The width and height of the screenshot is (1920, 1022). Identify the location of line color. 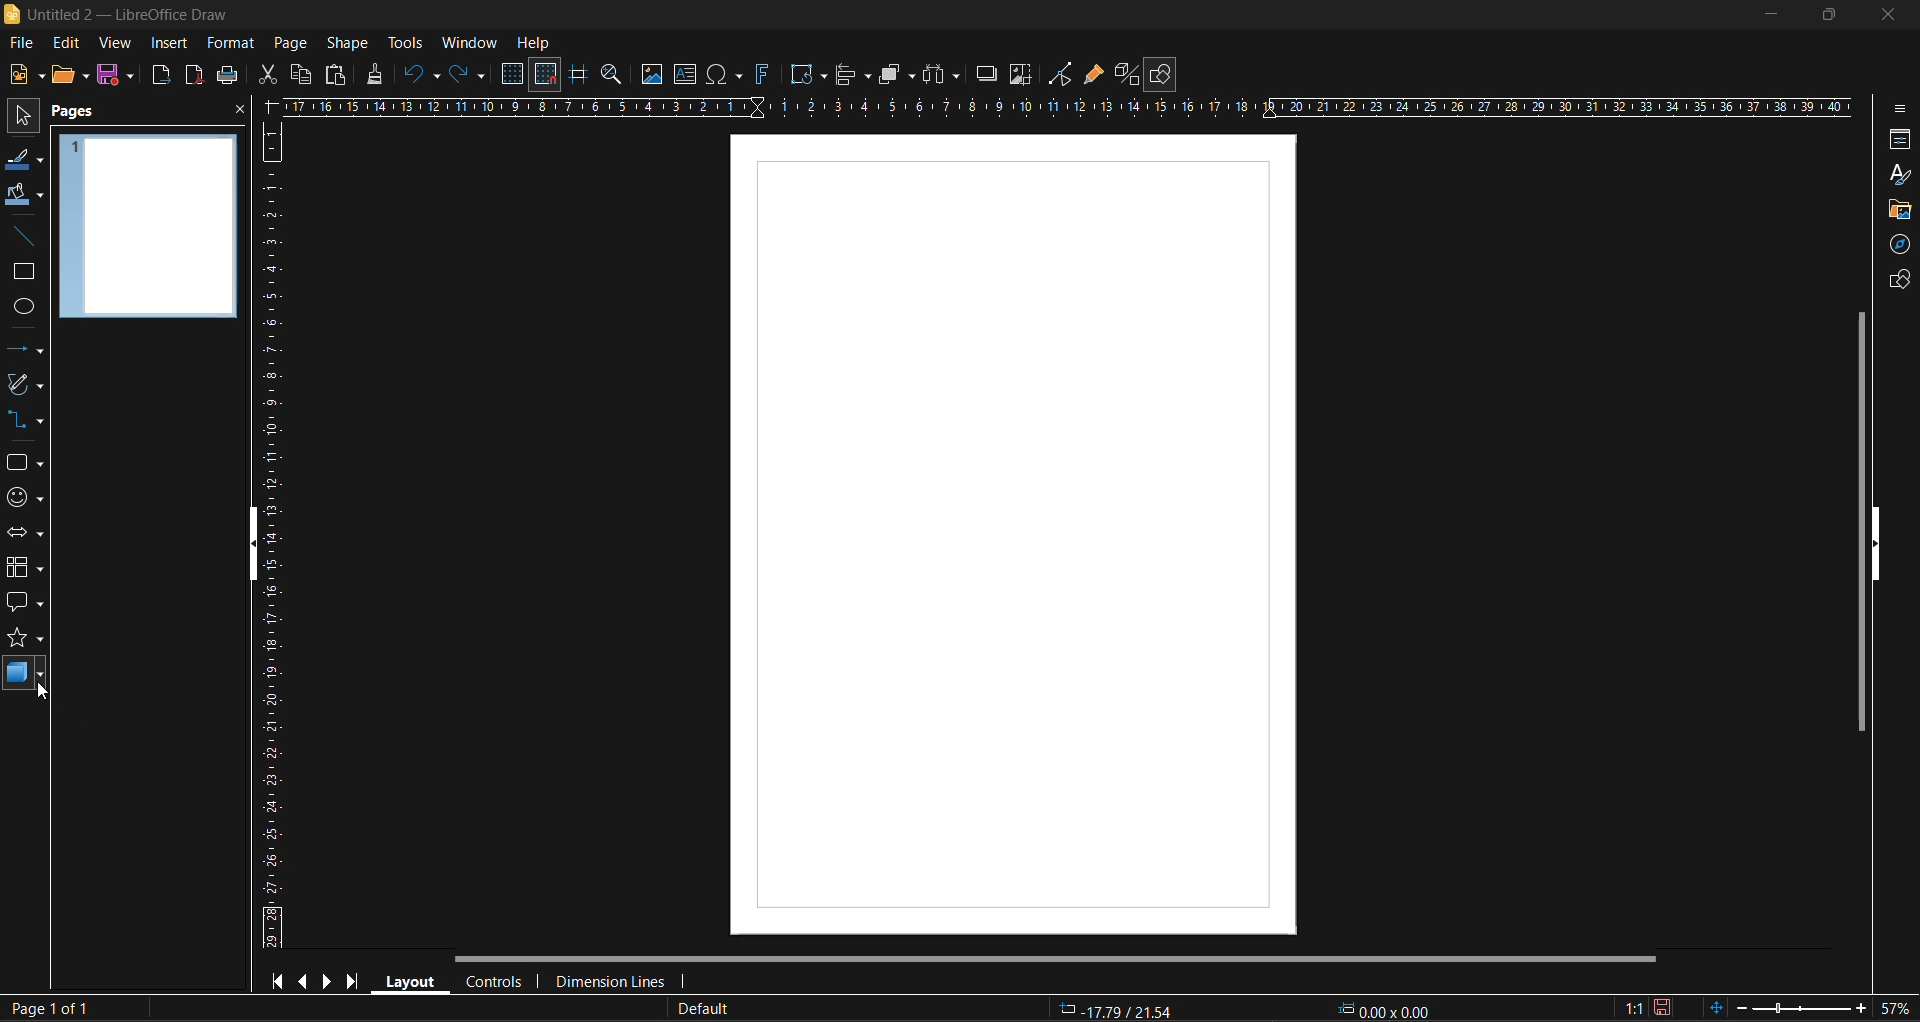
(22, 161).